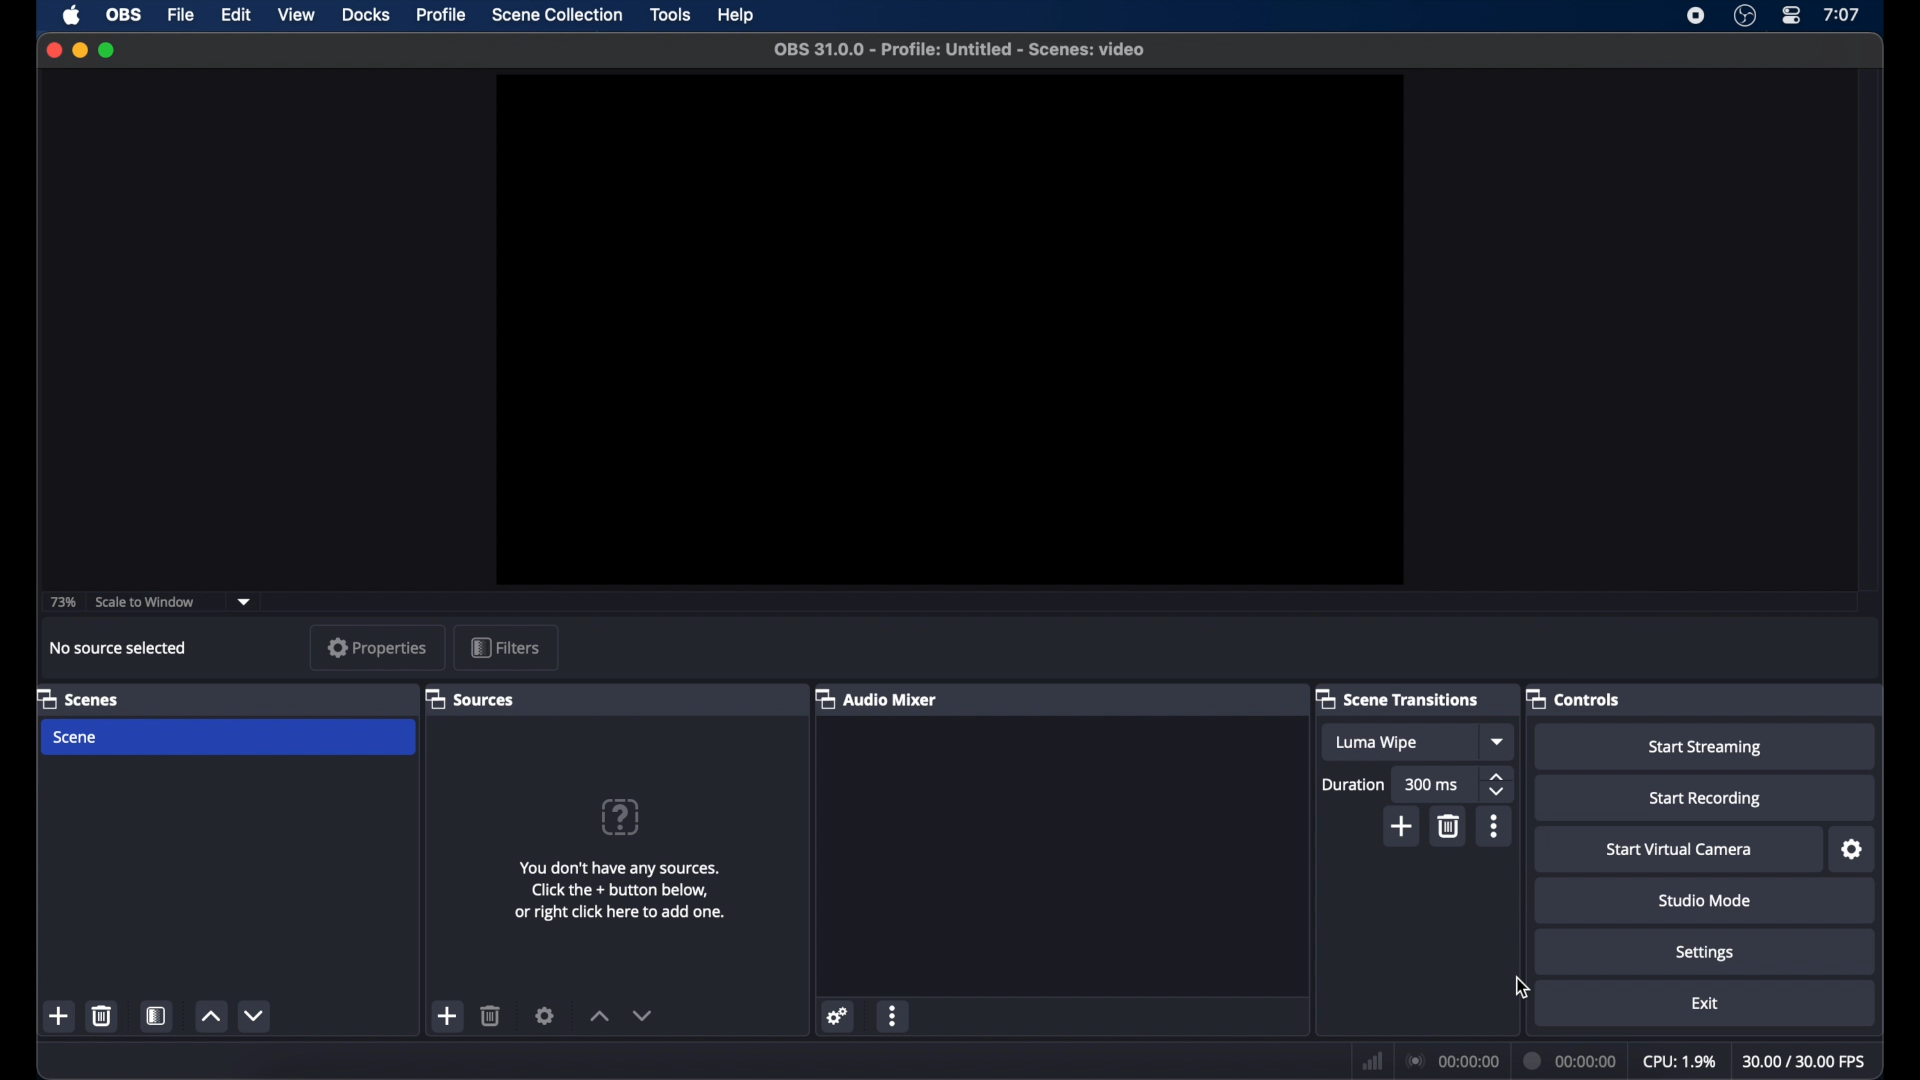 The image size is (1920, 1080). What do you see at coordinates (1842, 14) in the screenshot?
I see `time` at bounding box center [1842, 14].